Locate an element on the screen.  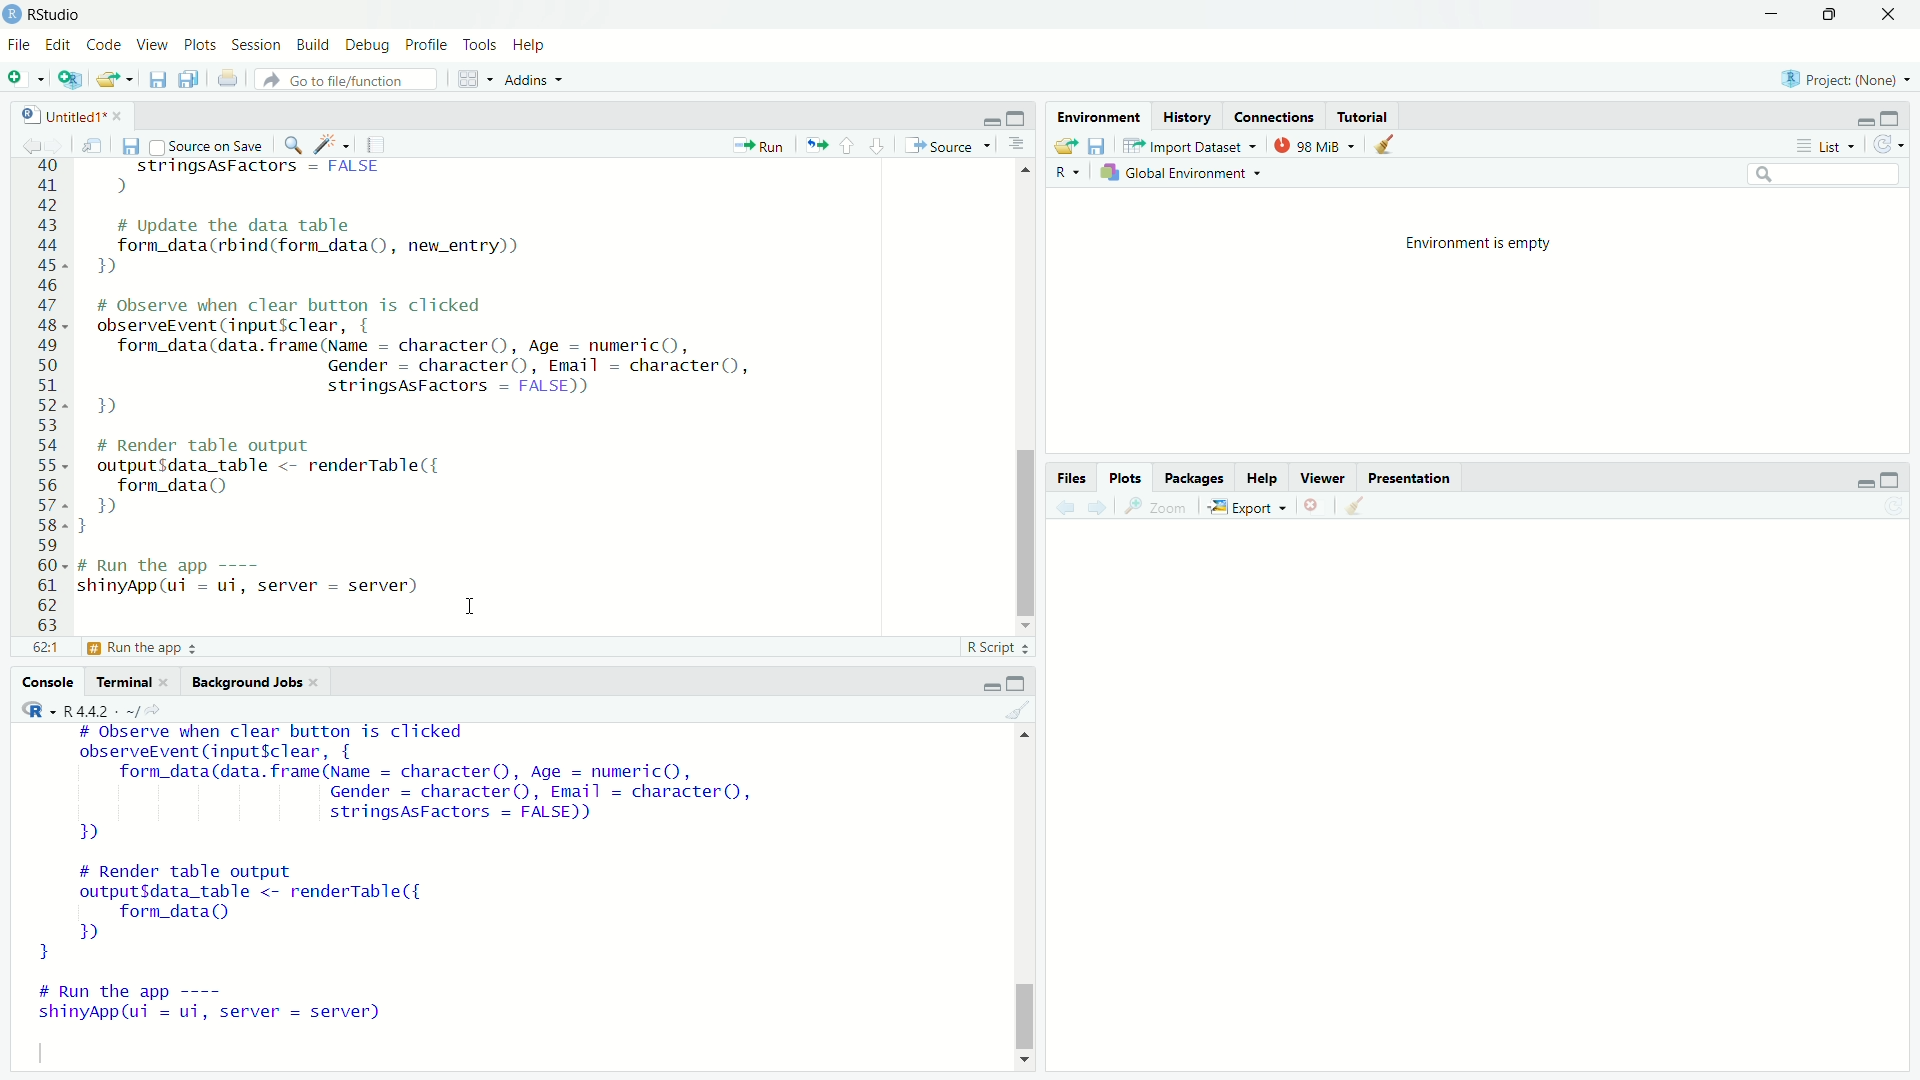
Session is located at coordinates (256, 45).